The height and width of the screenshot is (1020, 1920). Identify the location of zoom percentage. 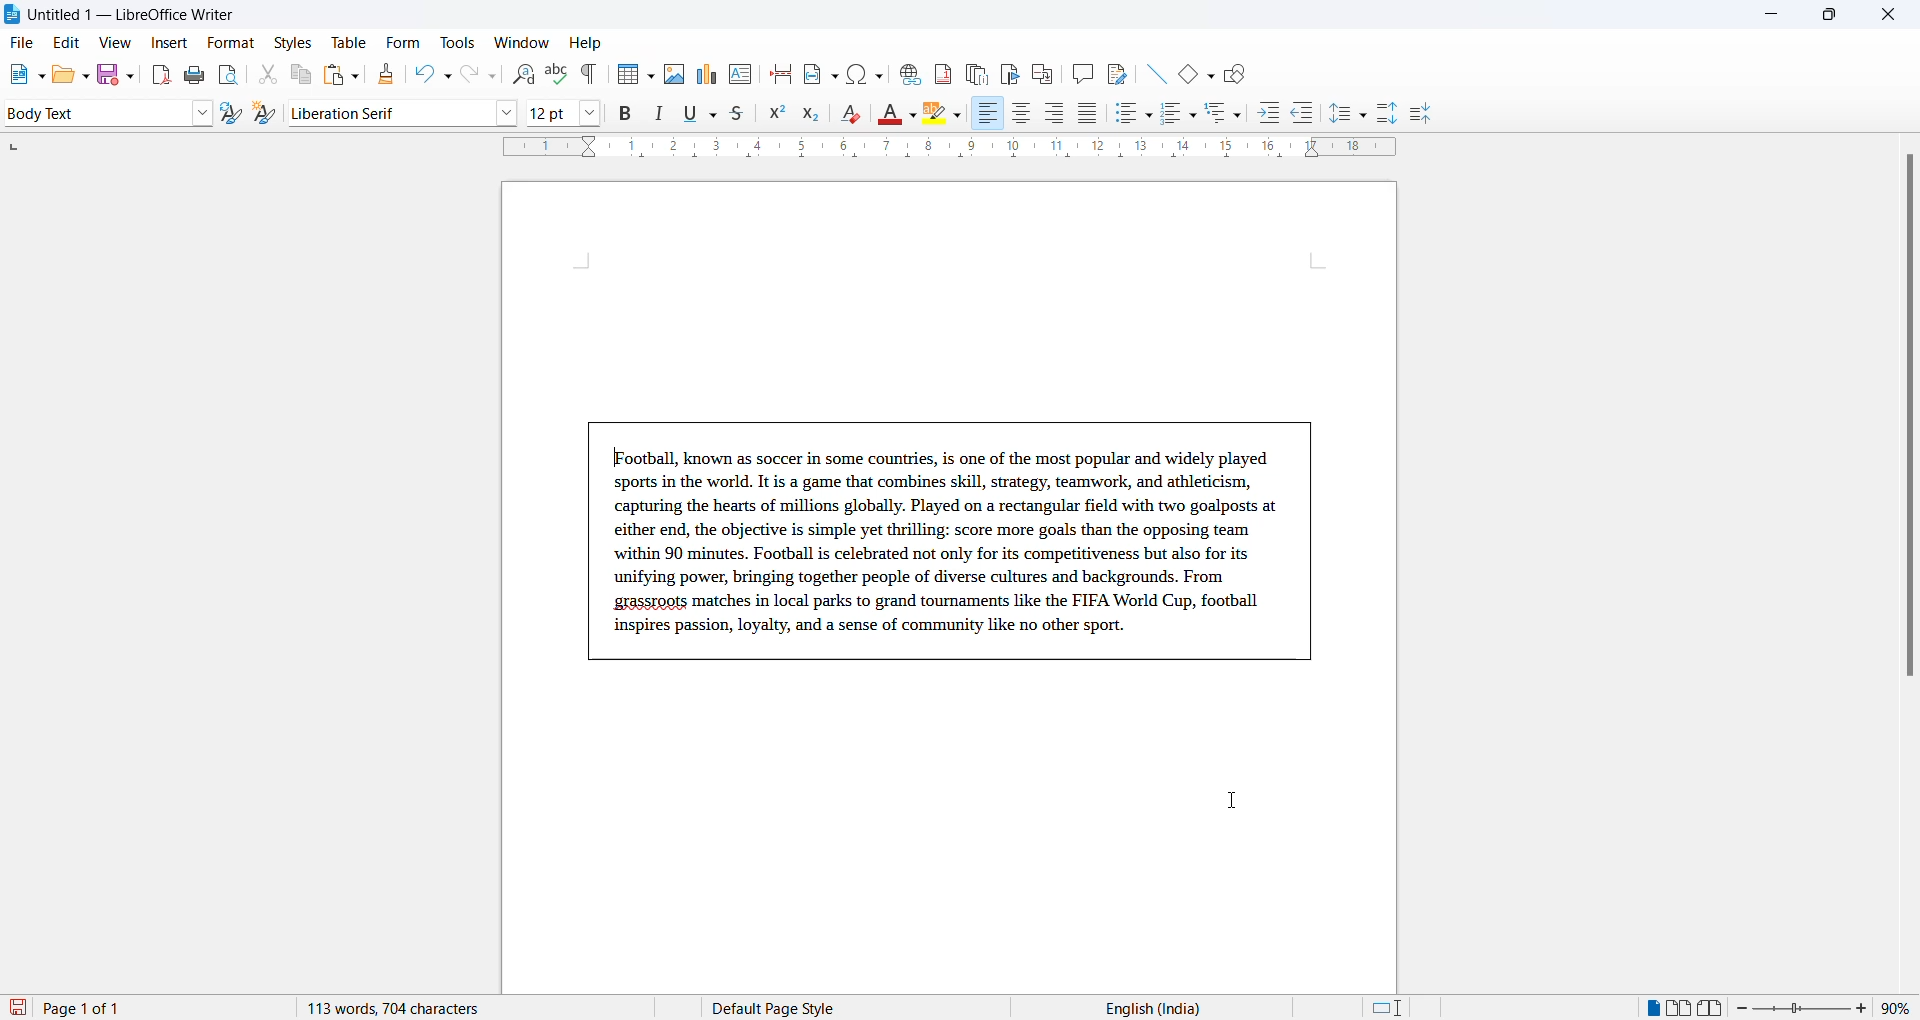
(1900, 1006).